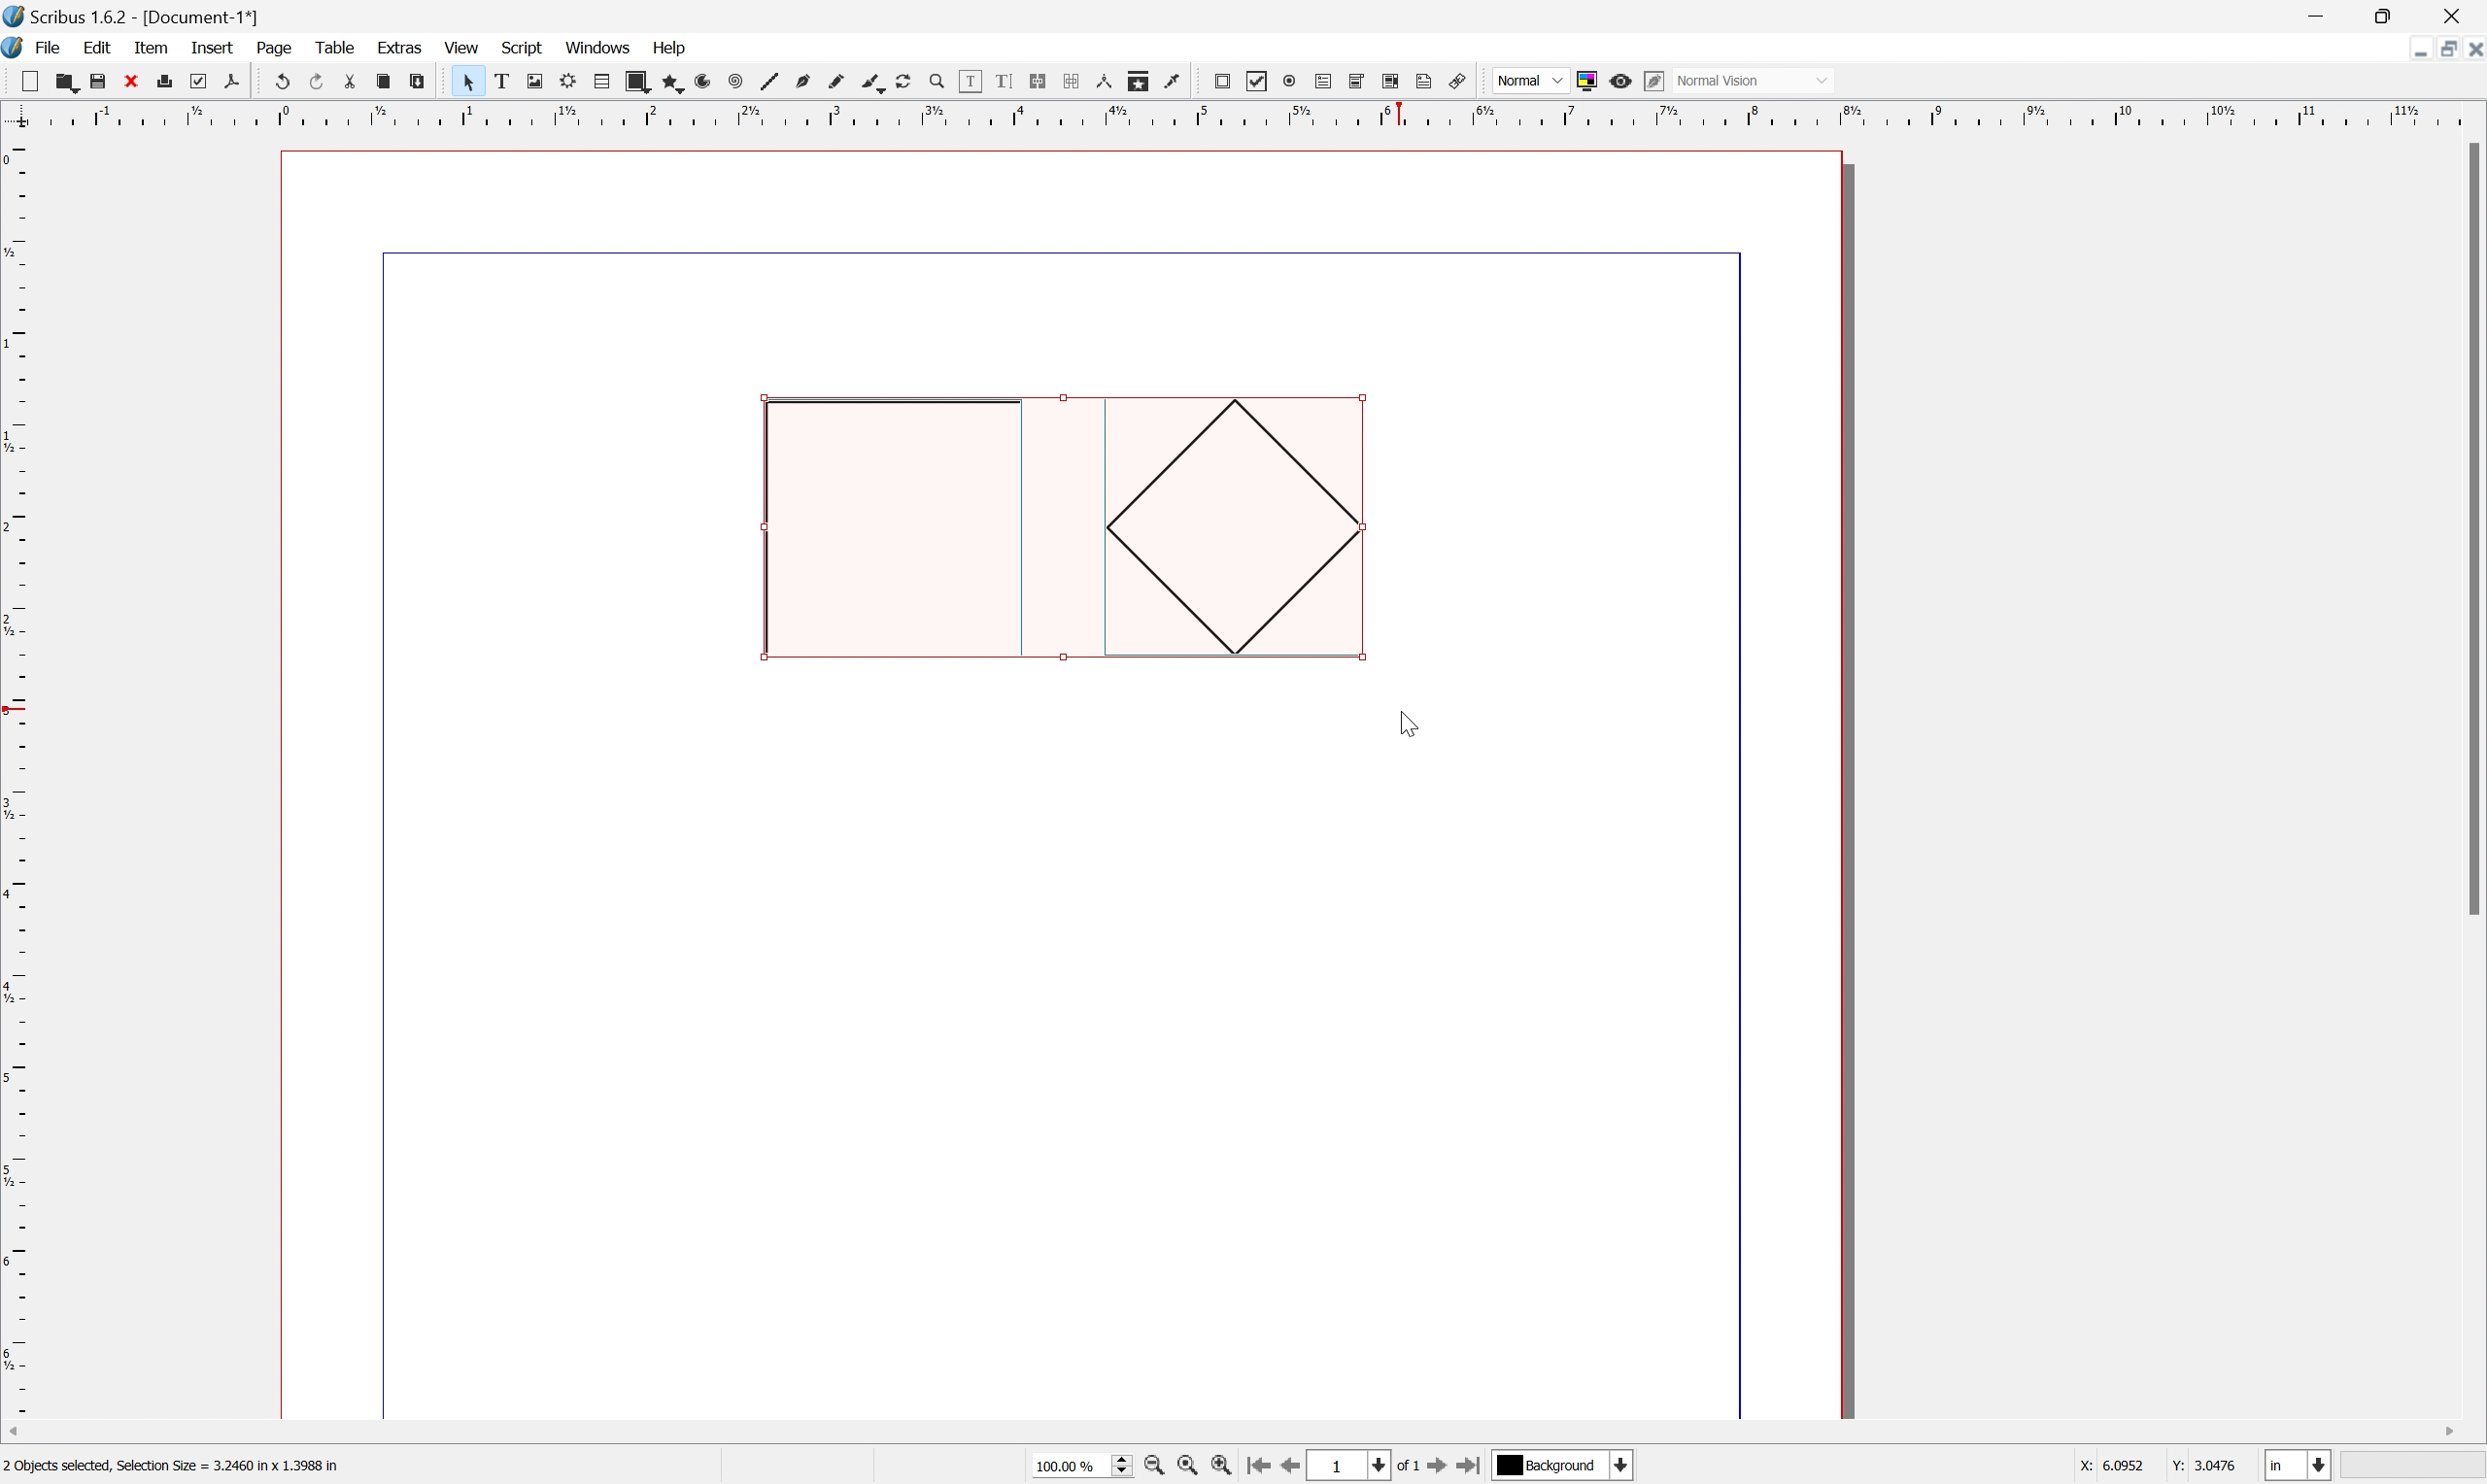 Image resolution: width=2487 pixels, height=1484 pixels. Describe the element at coordinates (598, 82) in the screenshot. I see `table` at that location.